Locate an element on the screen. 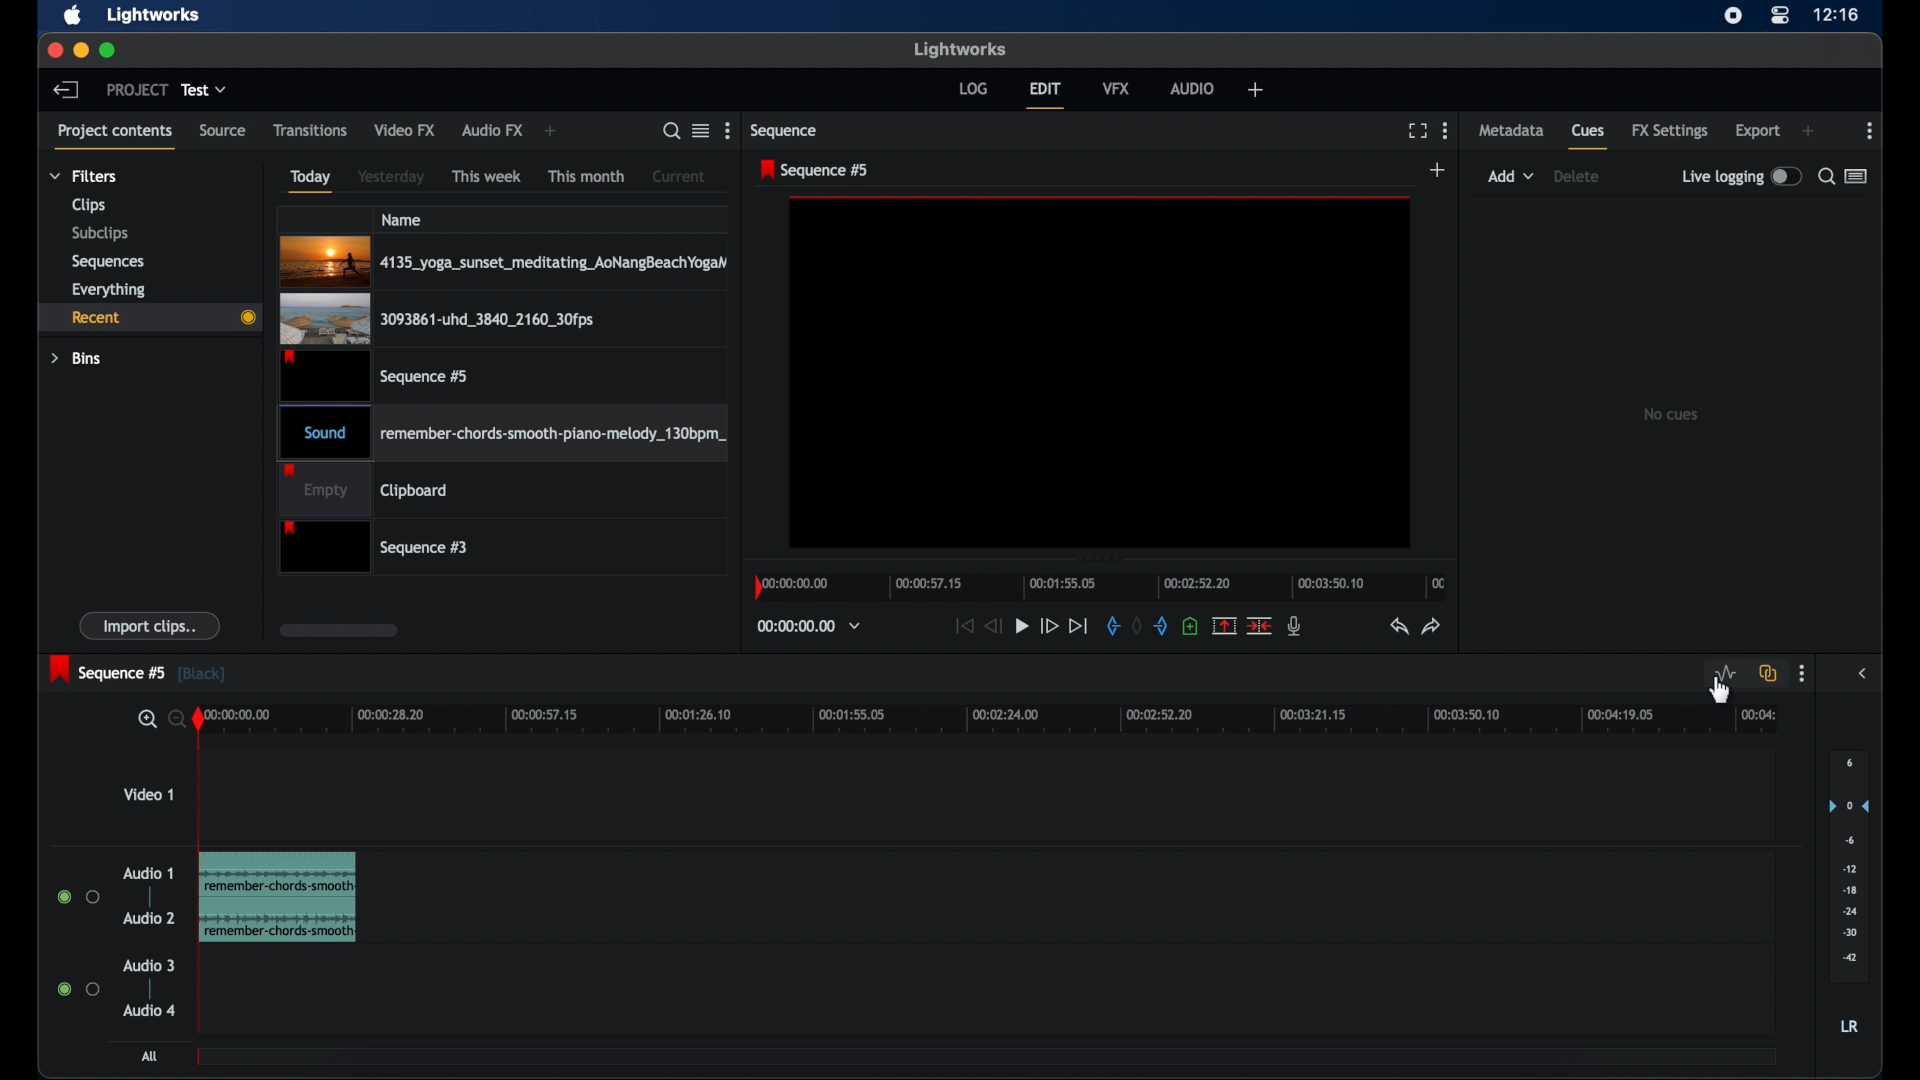  more options is located at coordinates (1871, 131).